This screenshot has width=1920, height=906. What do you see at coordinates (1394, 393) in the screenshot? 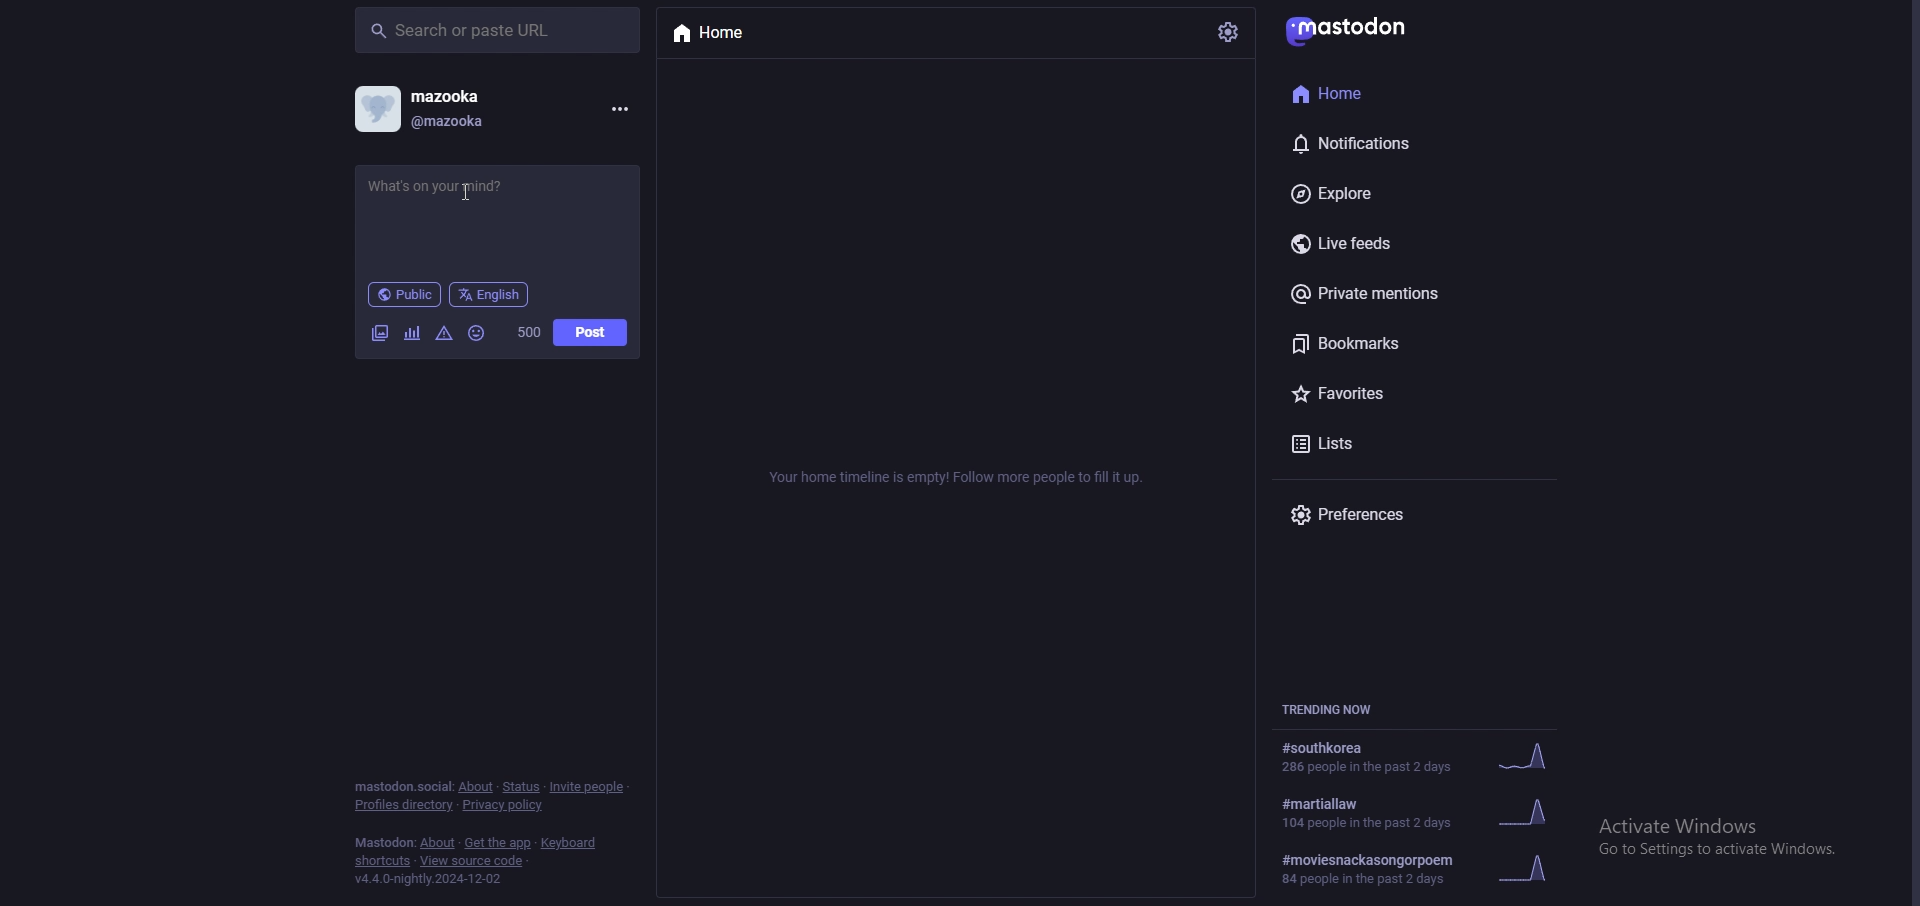
I see `favourites` at bounding box center [1394, 393].